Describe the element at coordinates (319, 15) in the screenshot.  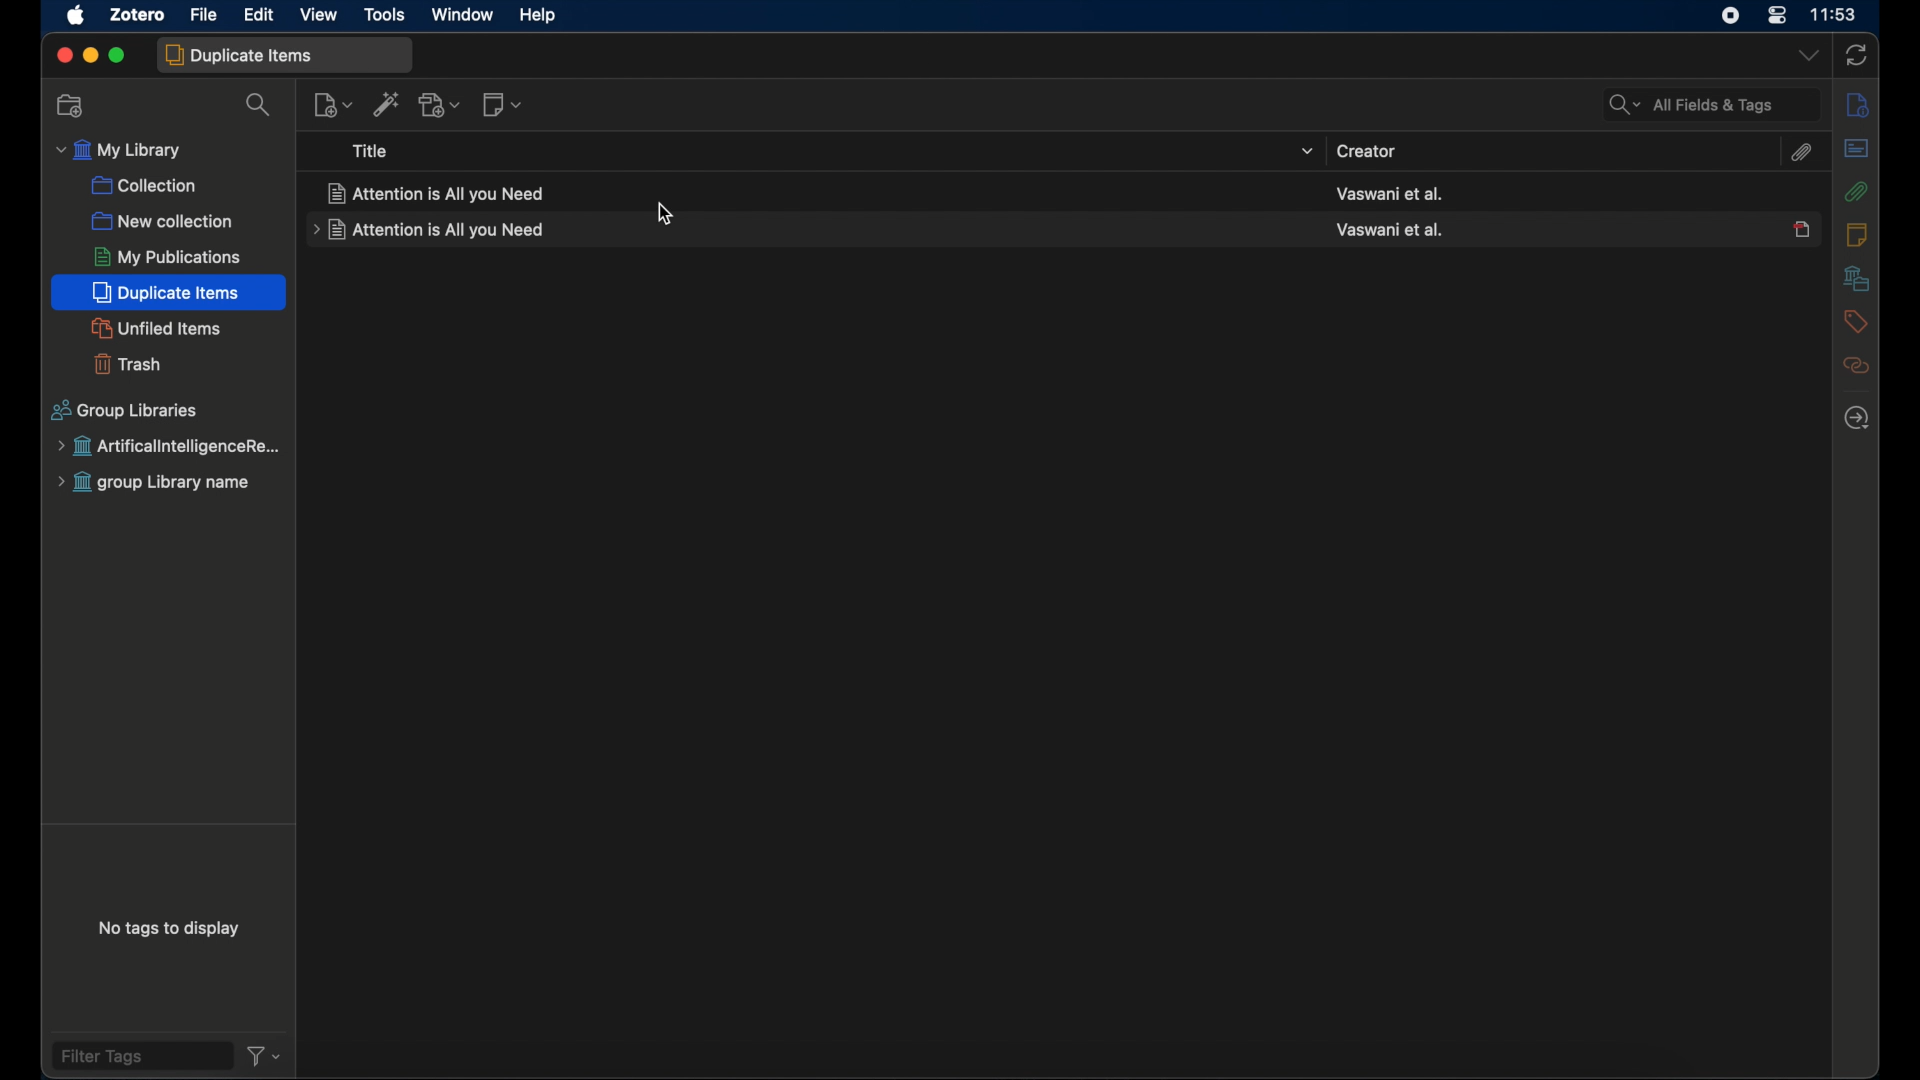
I see `view` at that location.